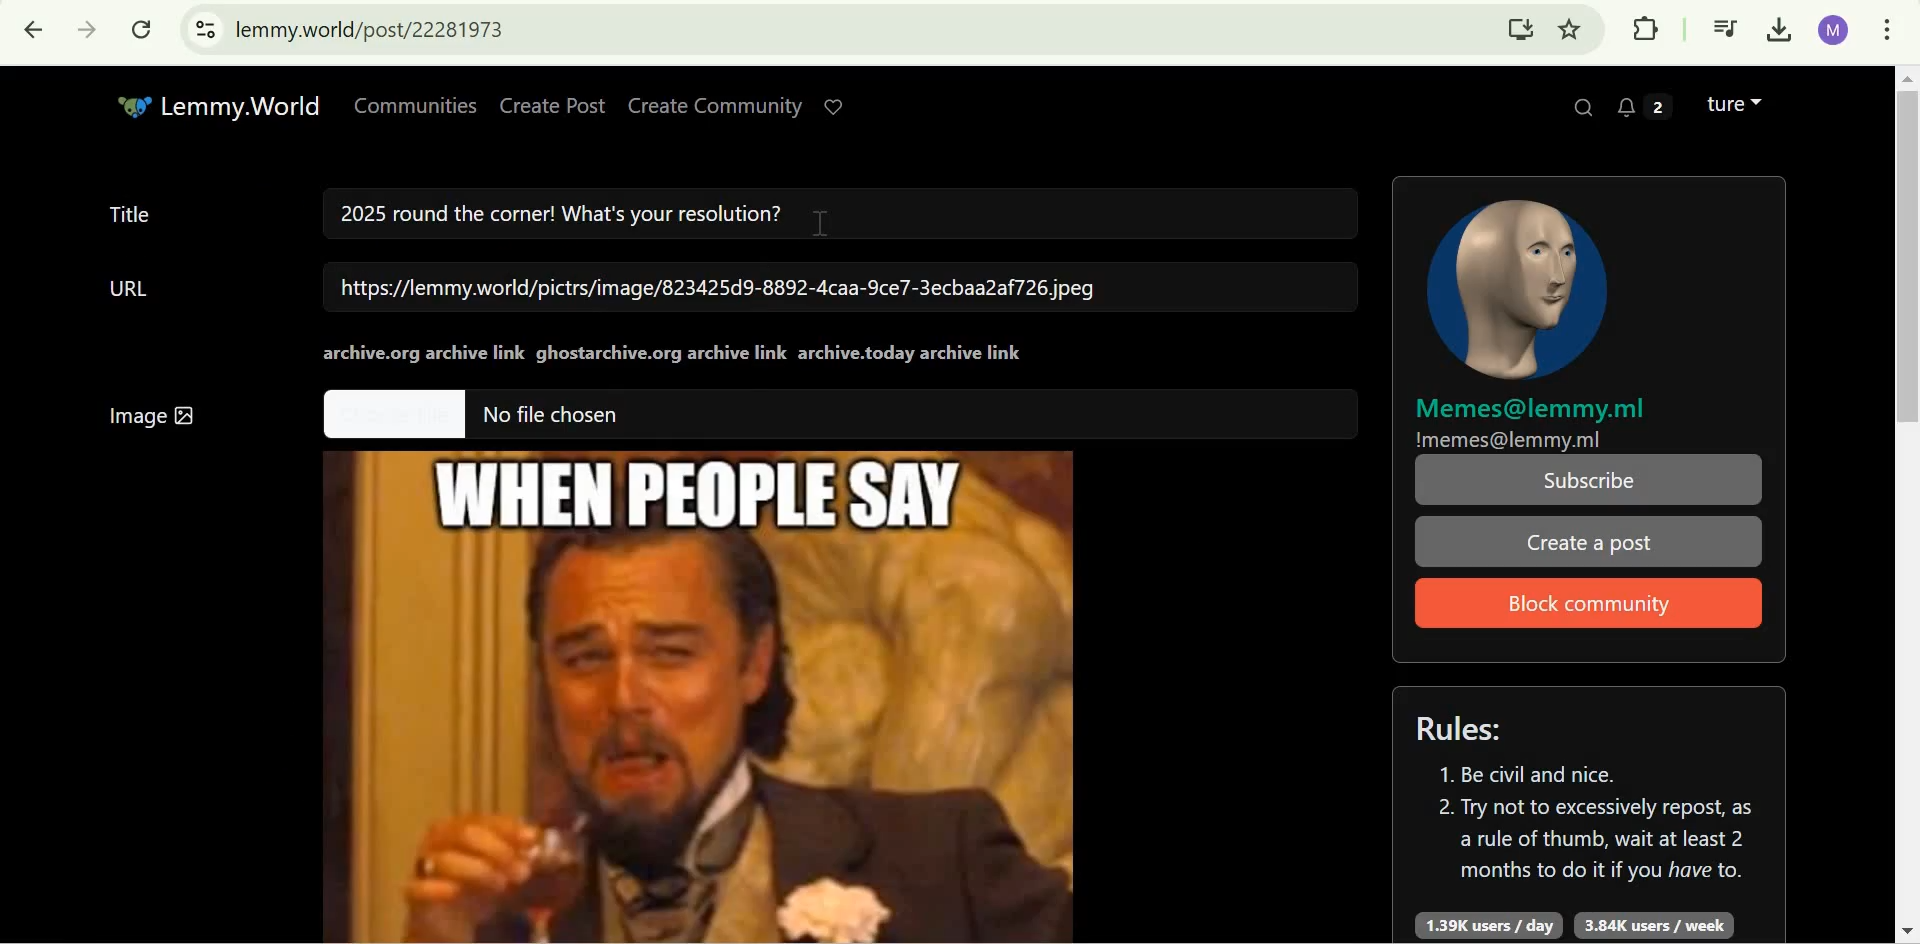  What do you see at coordinates (1490, 926) in the screenshot?
I see `1.39K users/day` at bounding box center [1490, 926].